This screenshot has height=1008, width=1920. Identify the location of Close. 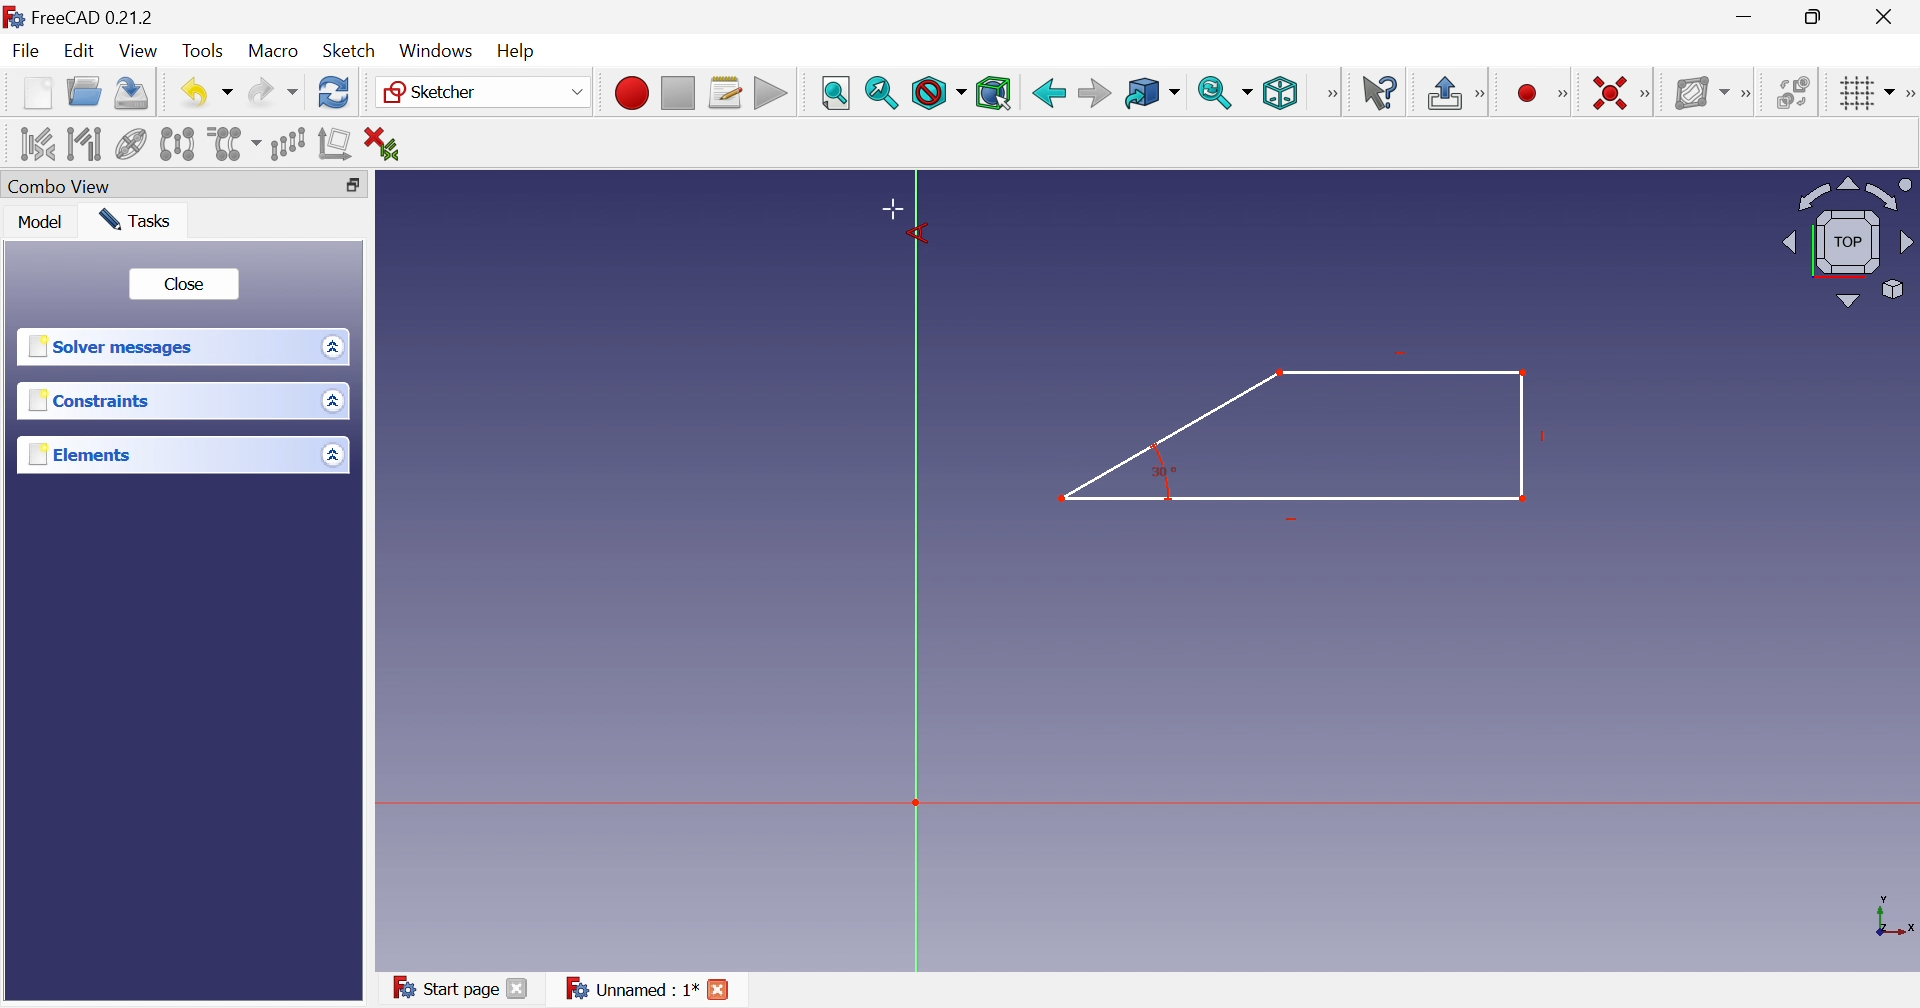
(722, 991).